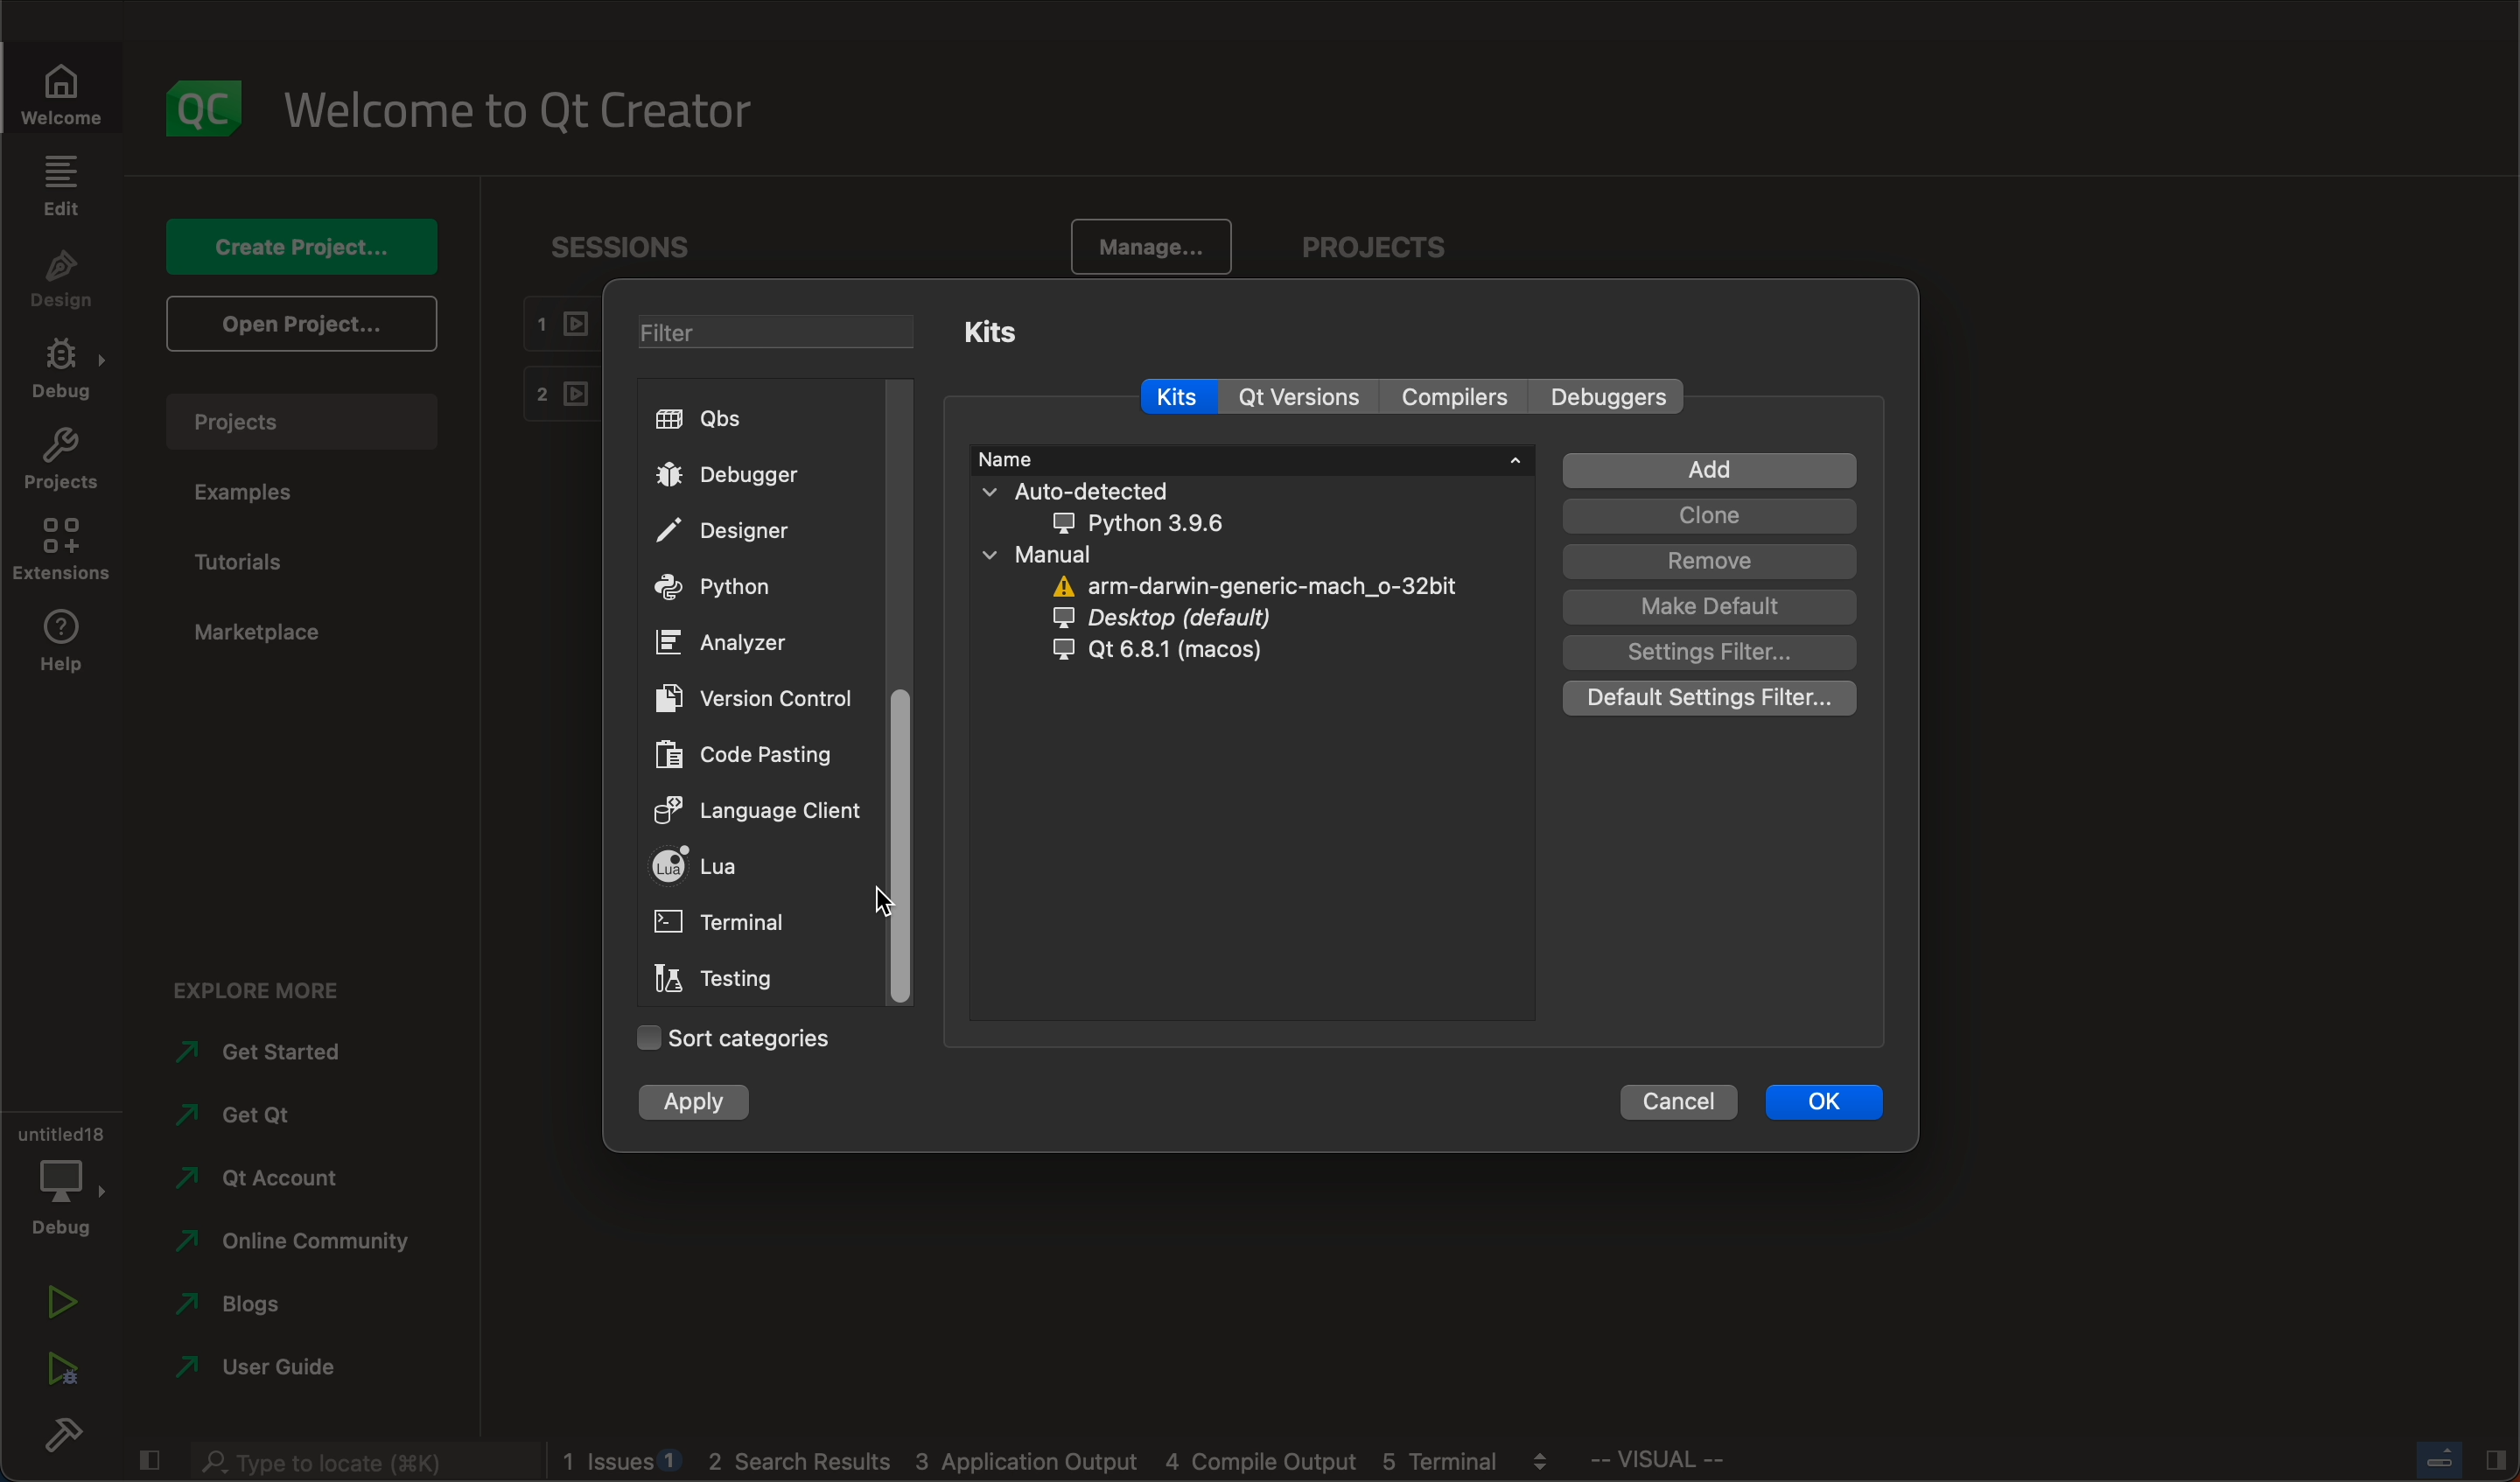 The width and height of the screenshot is (2520, 1482). What do you see at coordinates (62, 463) in the screenshot?
I see `projects` at bounding box center [62, 463].